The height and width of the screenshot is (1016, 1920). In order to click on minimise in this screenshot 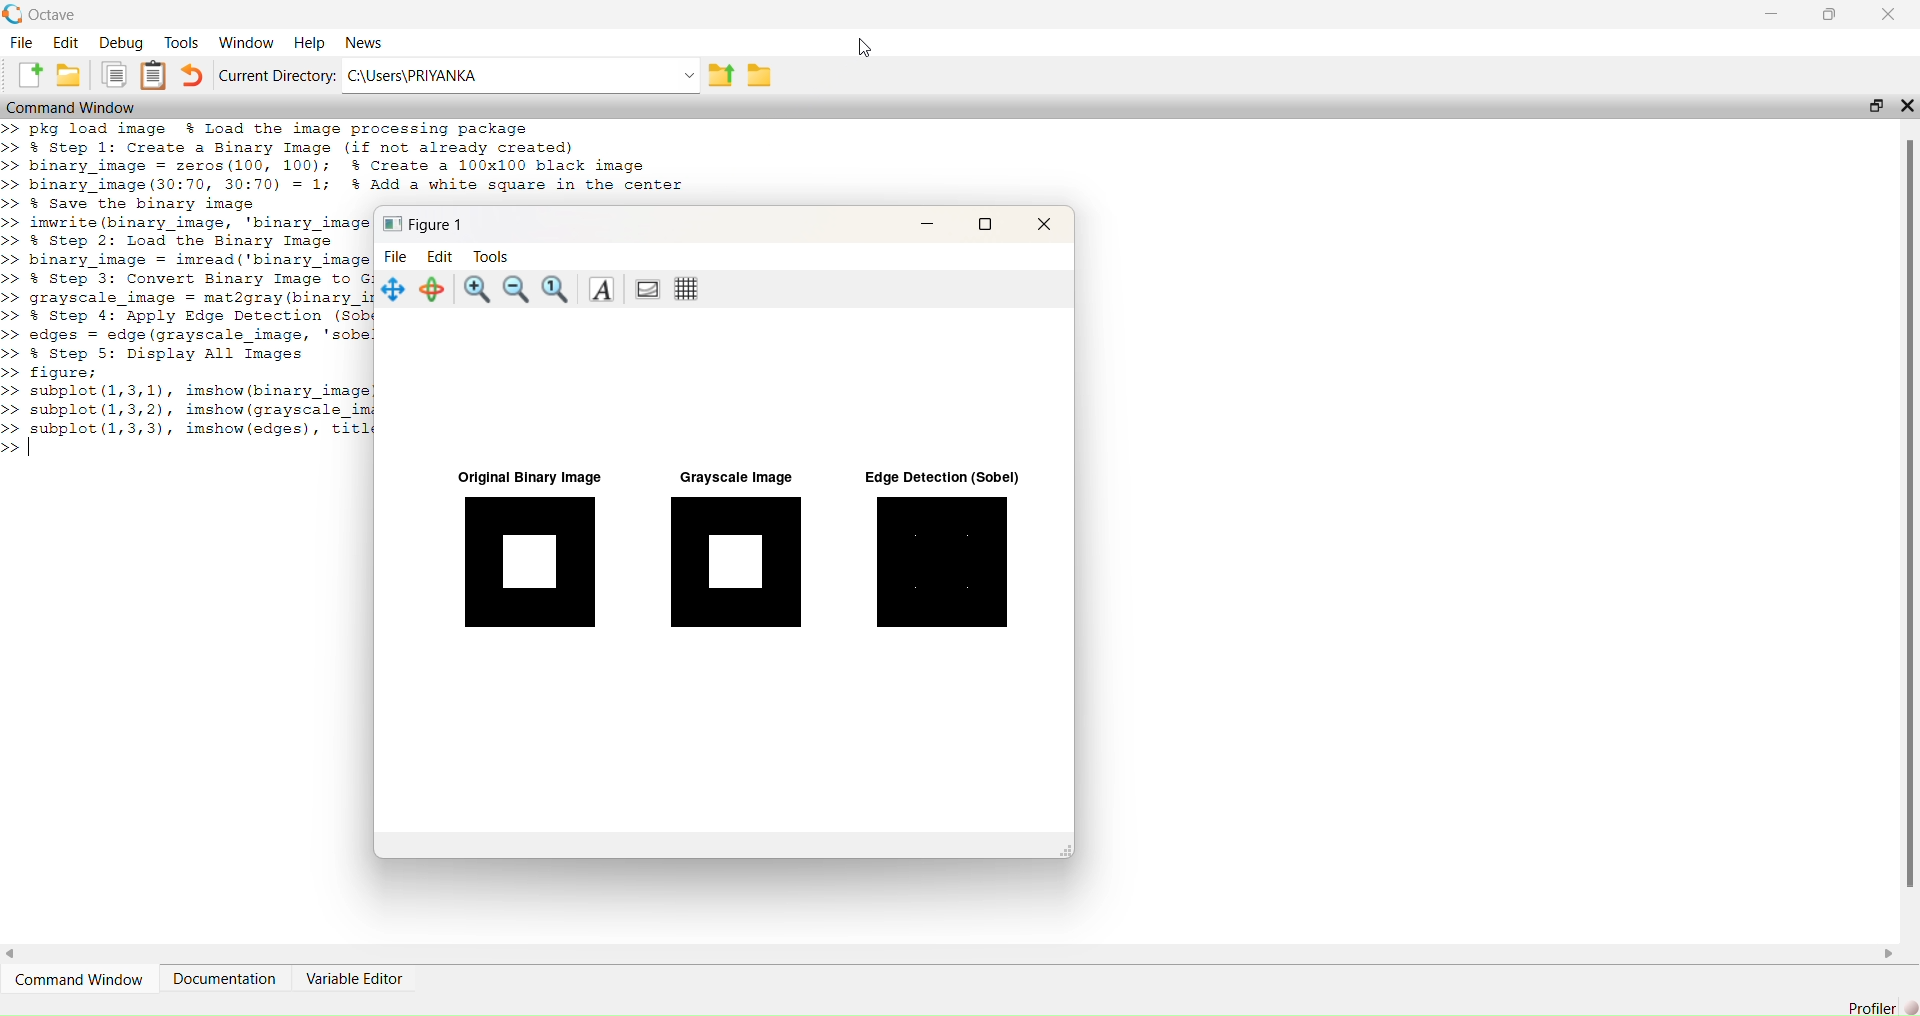, I will do `click(1776, 12)`.